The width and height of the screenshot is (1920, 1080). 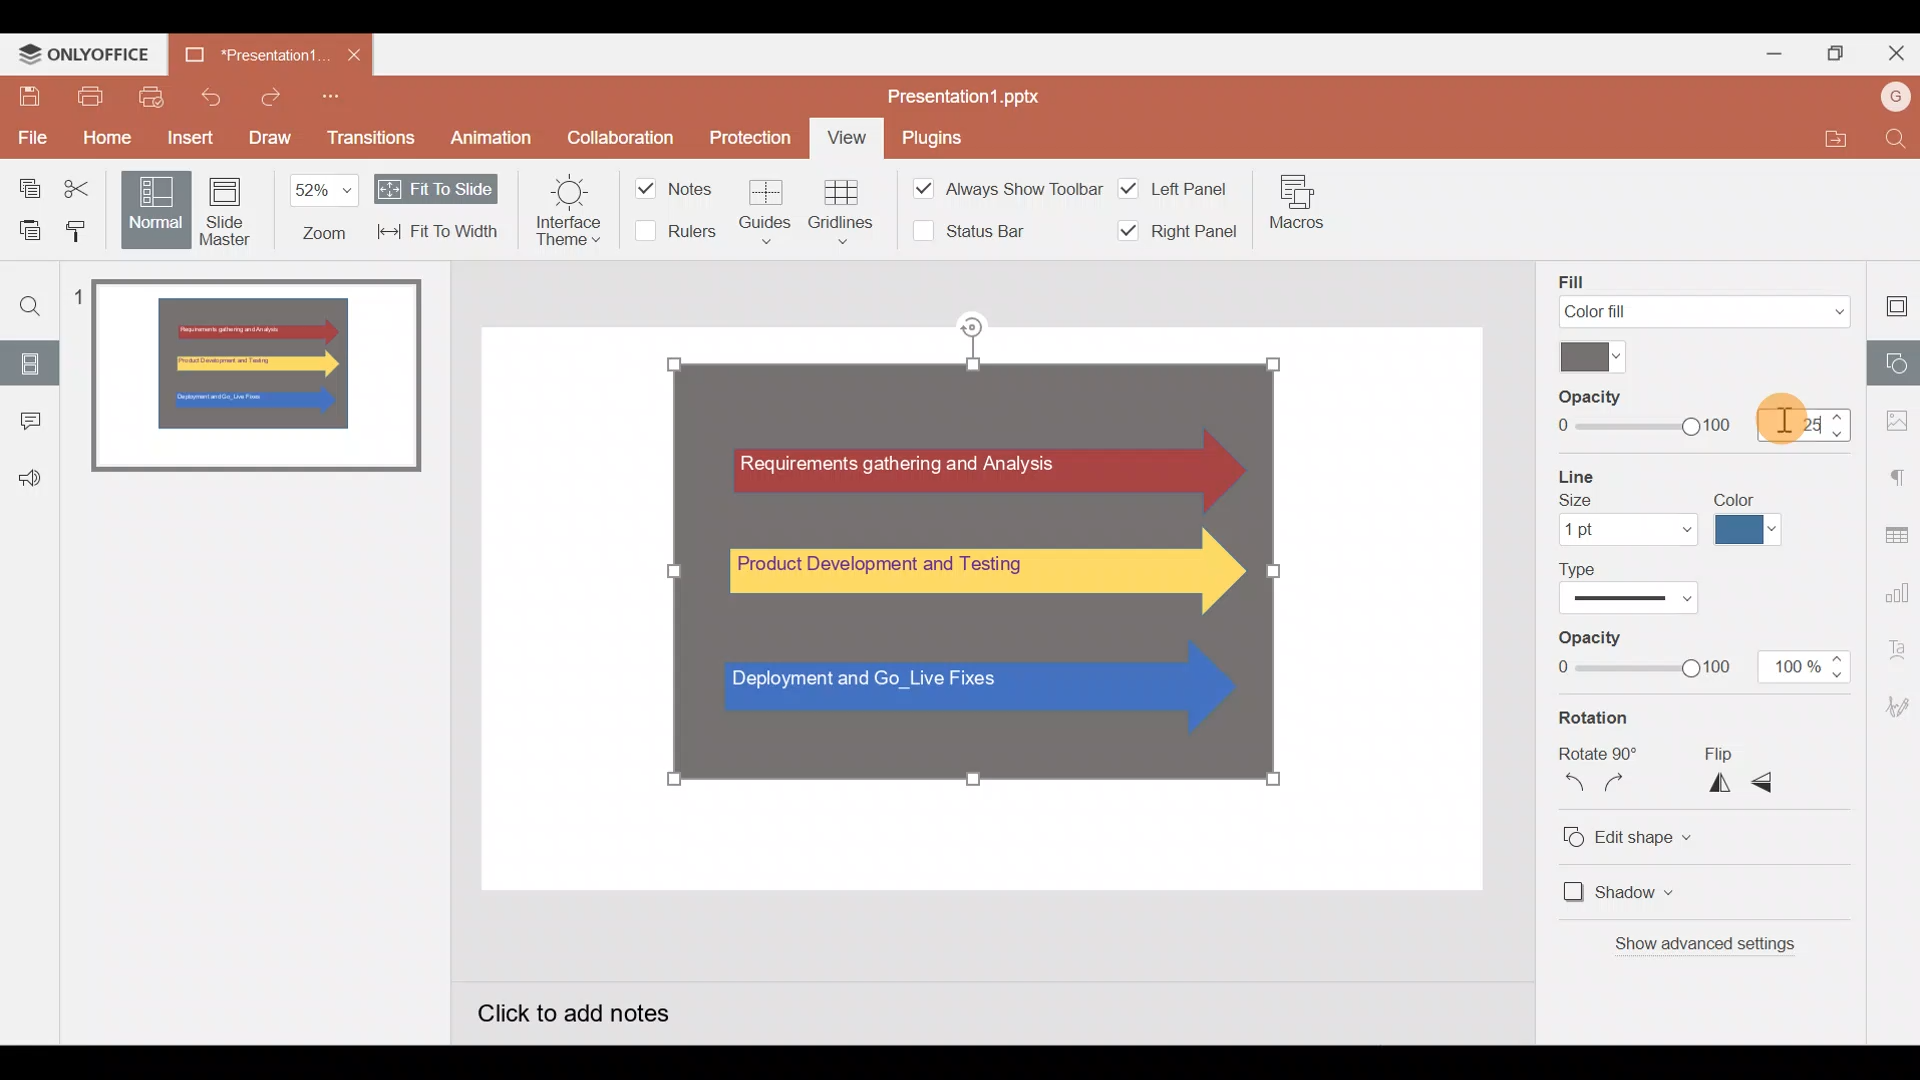 I want to click on Cut, so click(x=83, y=186).